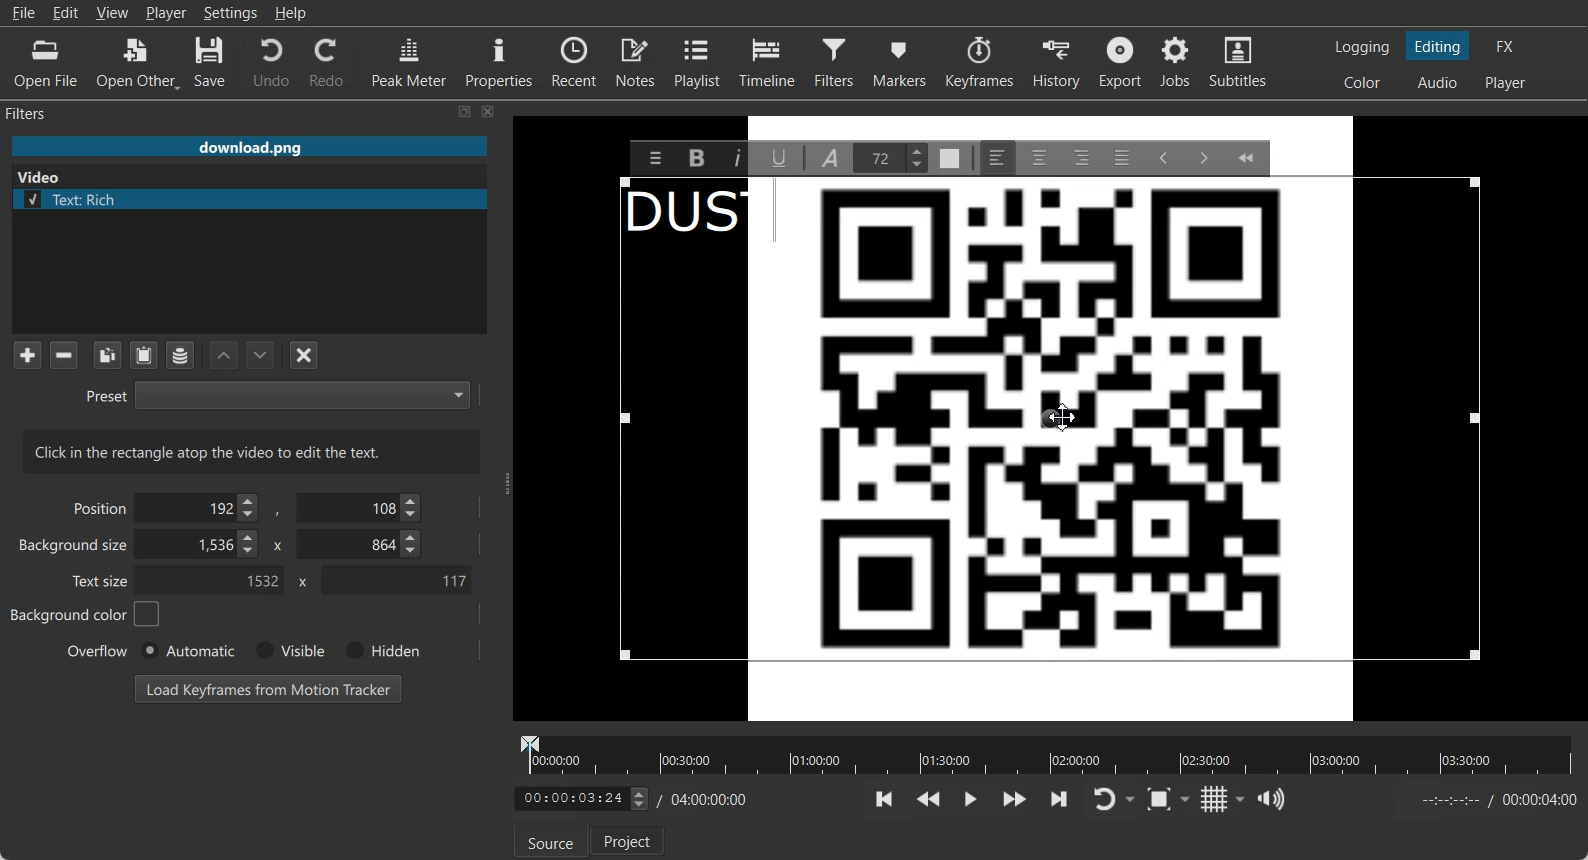 Image resolution: width=1588 pixels, height=860 pixels. I want to click on Text rich file, so click(257, 199).